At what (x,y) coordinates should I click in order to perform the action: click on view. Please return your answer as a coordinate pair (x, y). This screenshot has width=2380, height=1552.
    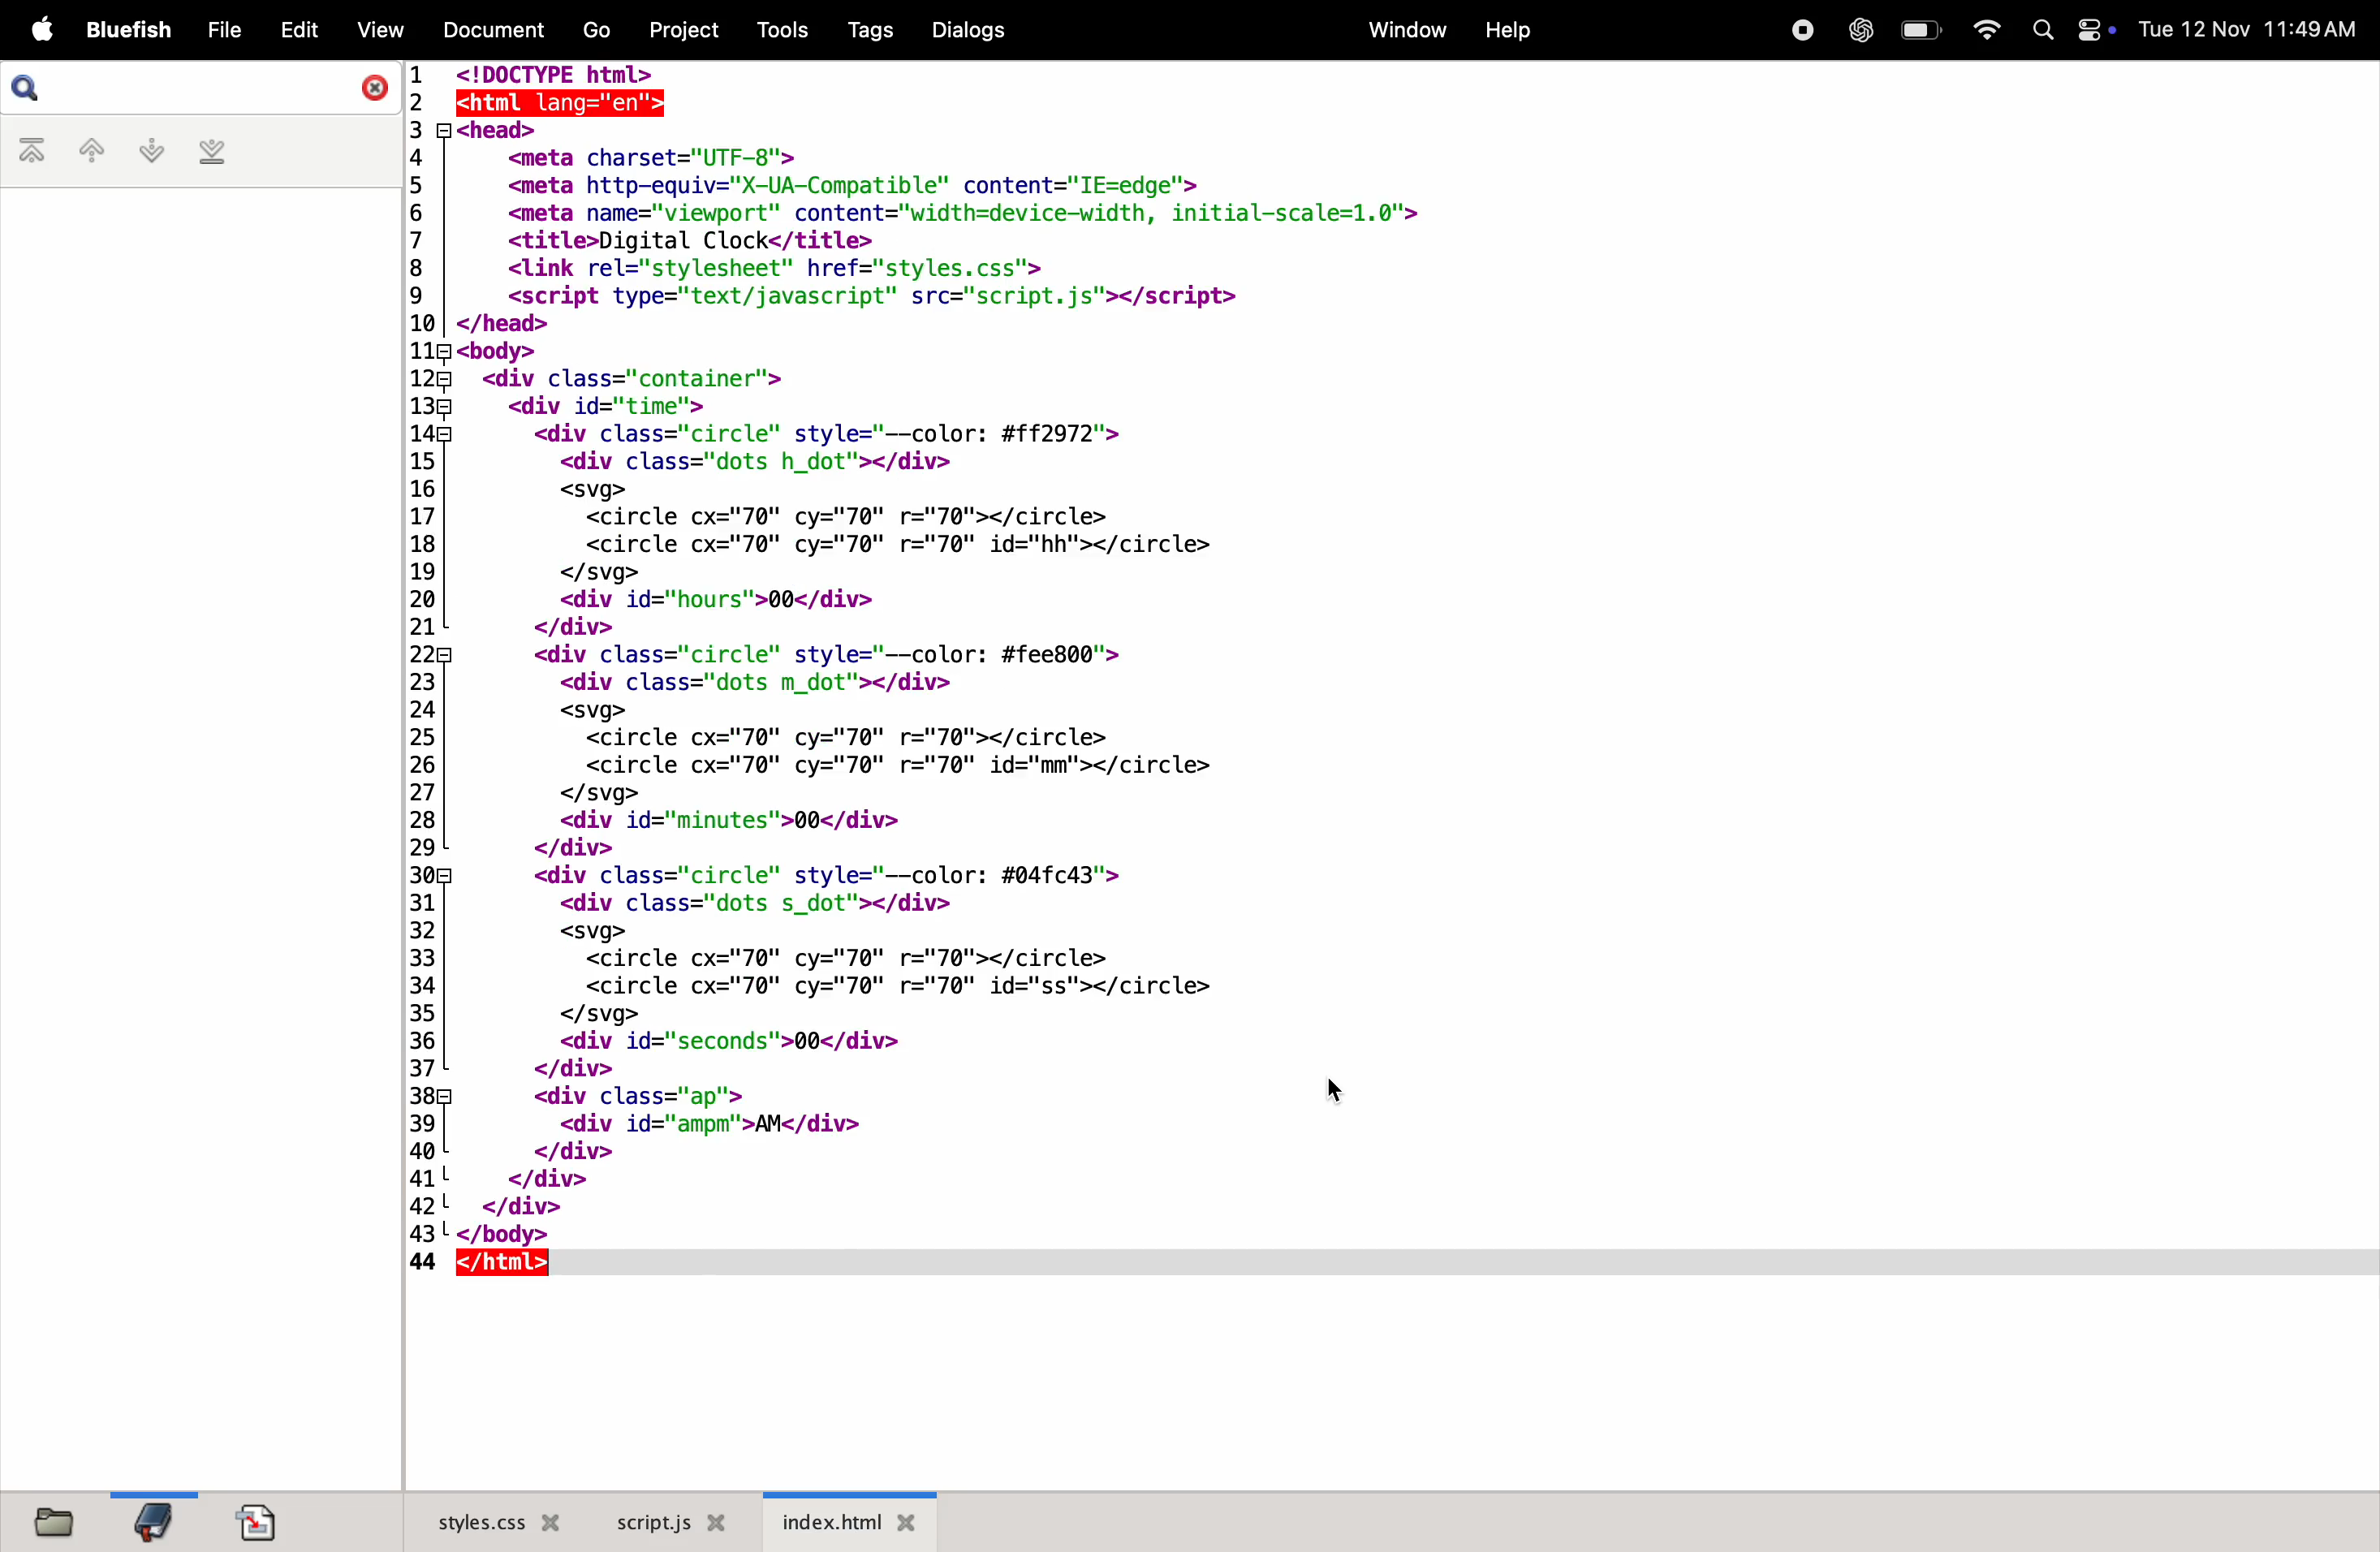
    Looking at the image, I should click on (374, 30).